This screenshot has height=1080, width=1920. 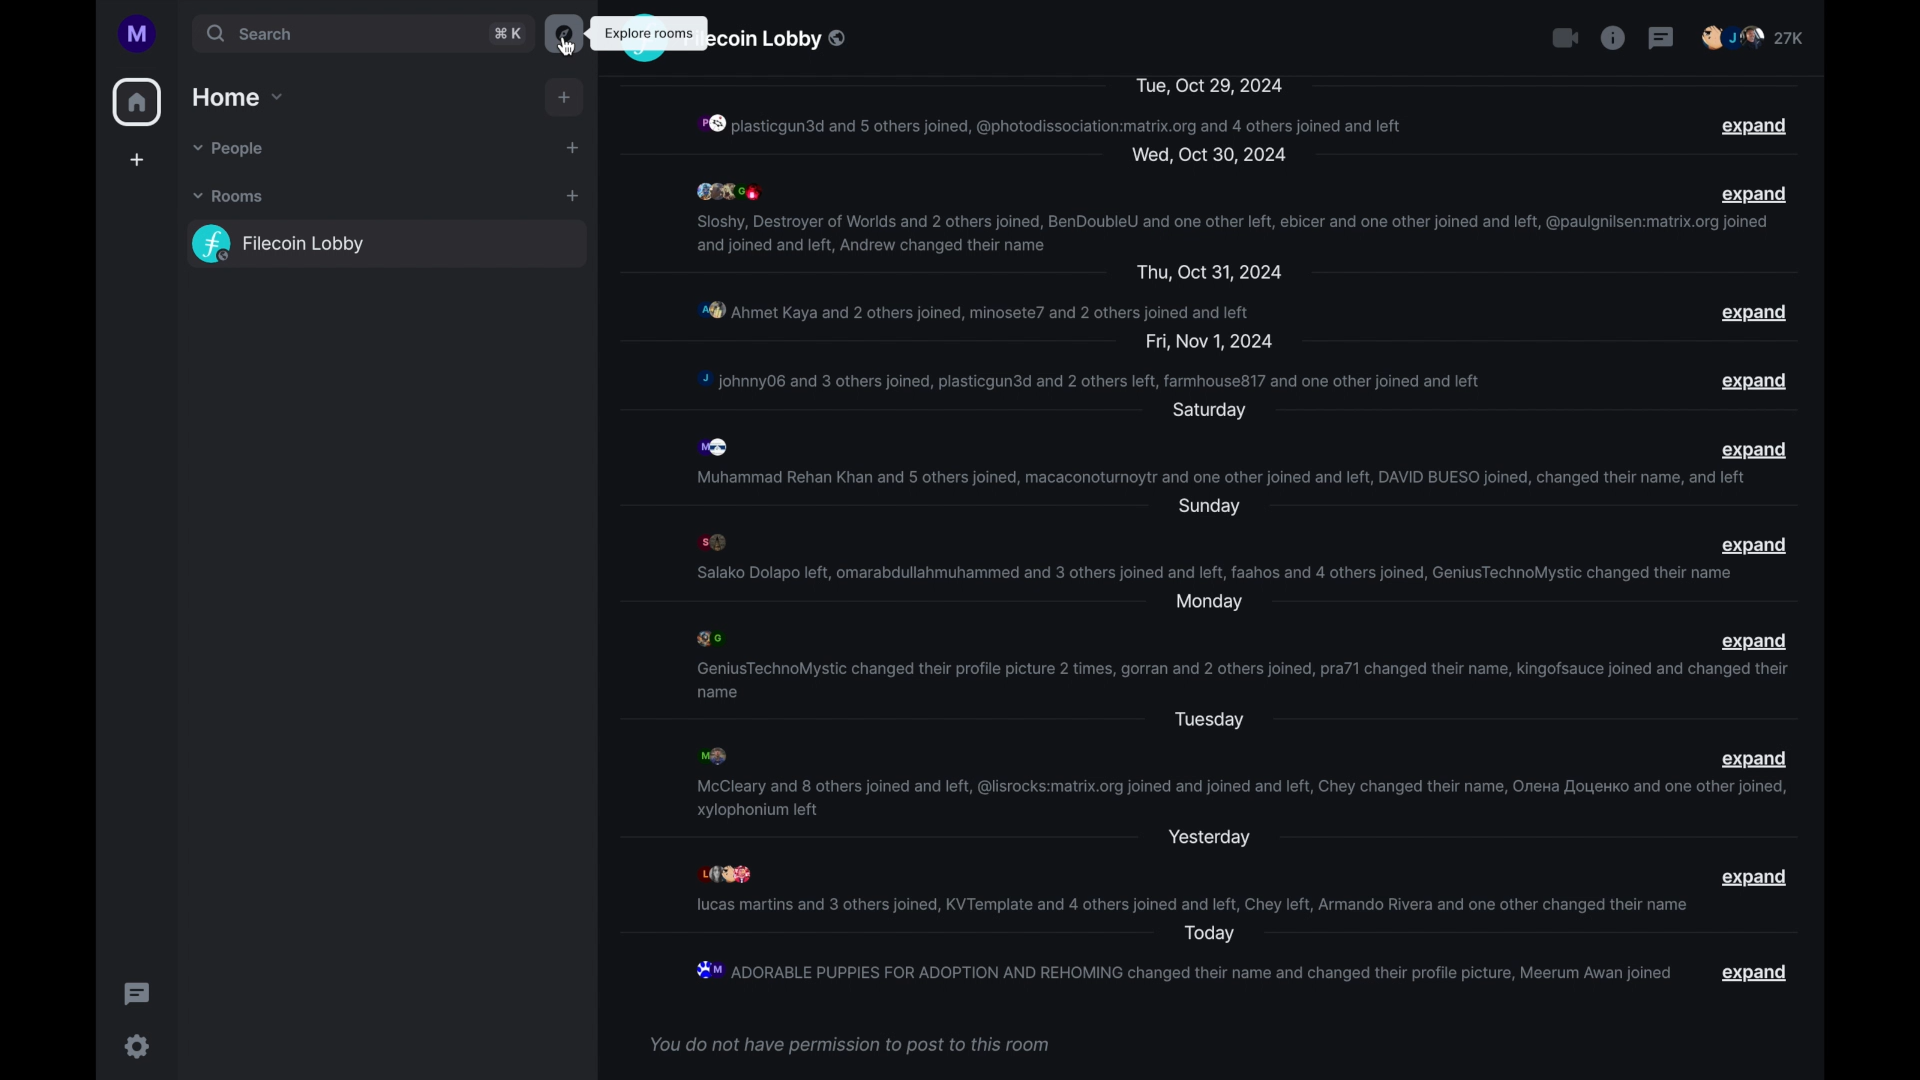 I want to click on Muhammad Rehan Khan and 5 others joined, macaconoturnoytr and one other joined and left, DAVID BUESO joined, changed their name, and left, so click(x=1222, y=479).